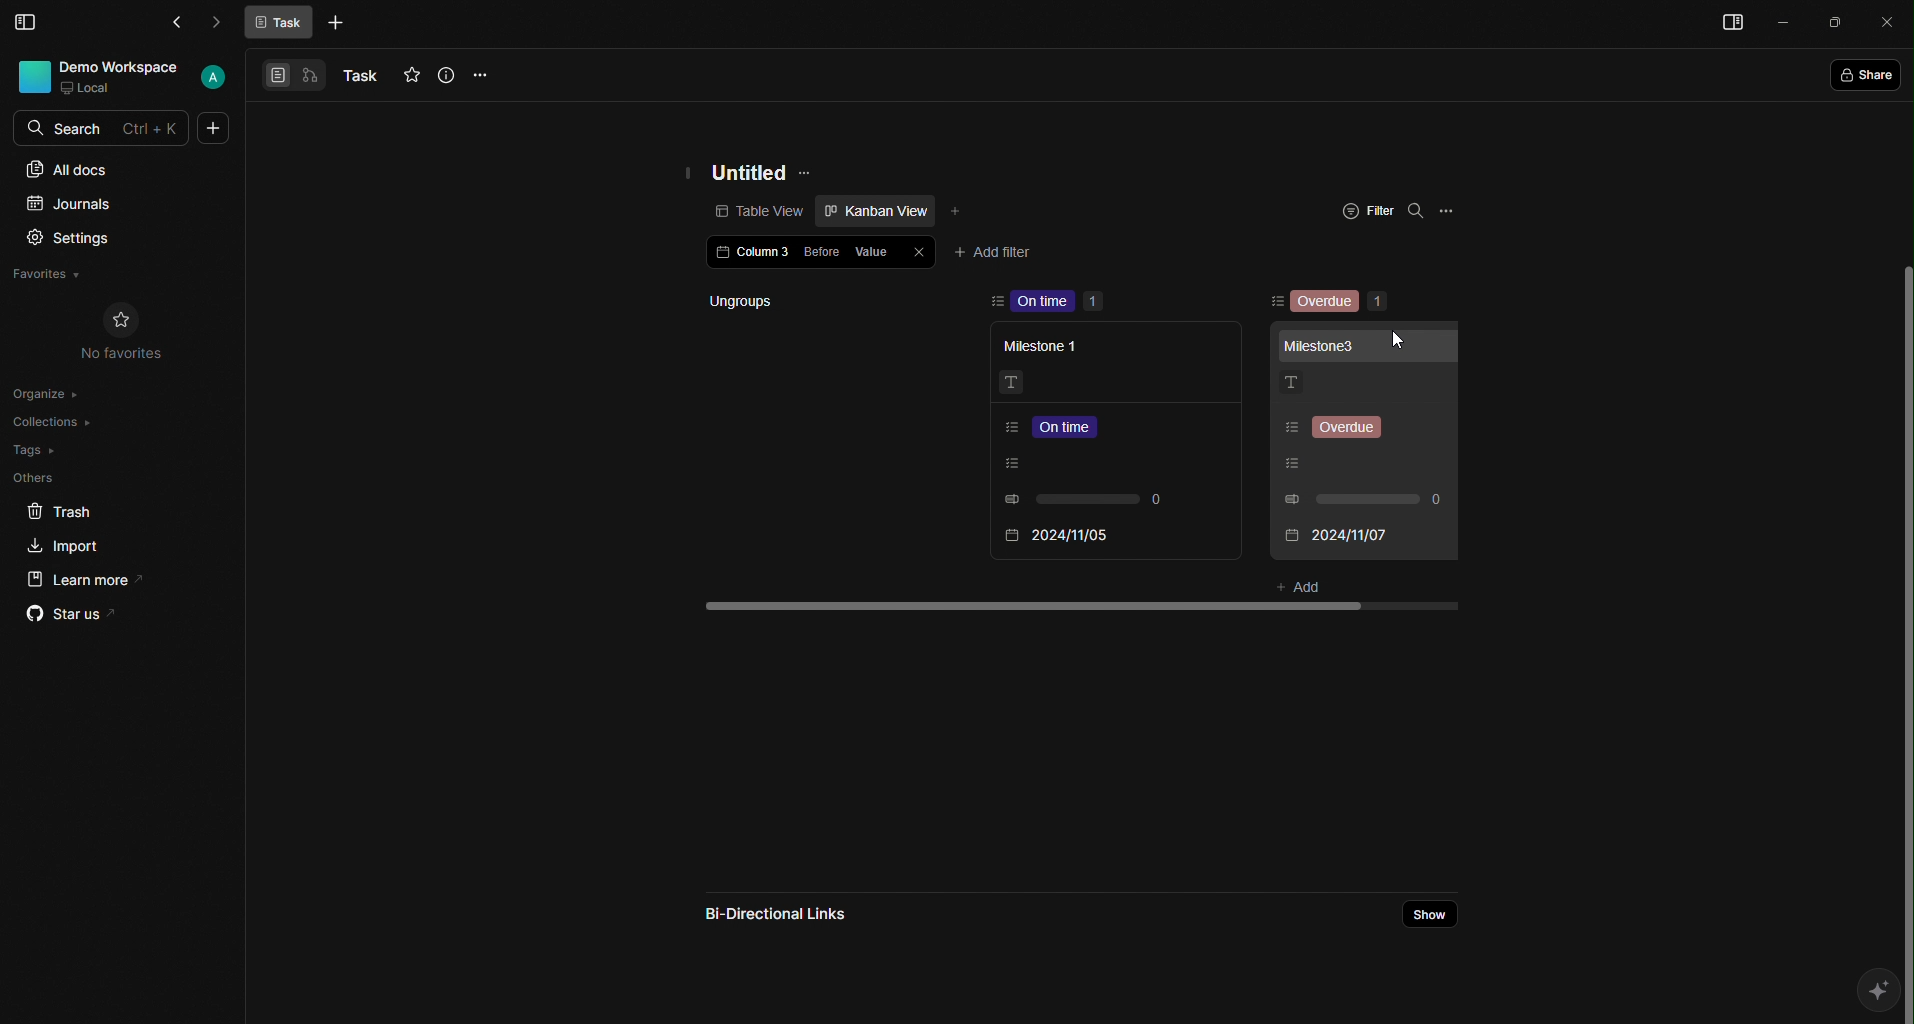 The image size is (1914, 1024). I want to click on Share, so click(1867, 75).